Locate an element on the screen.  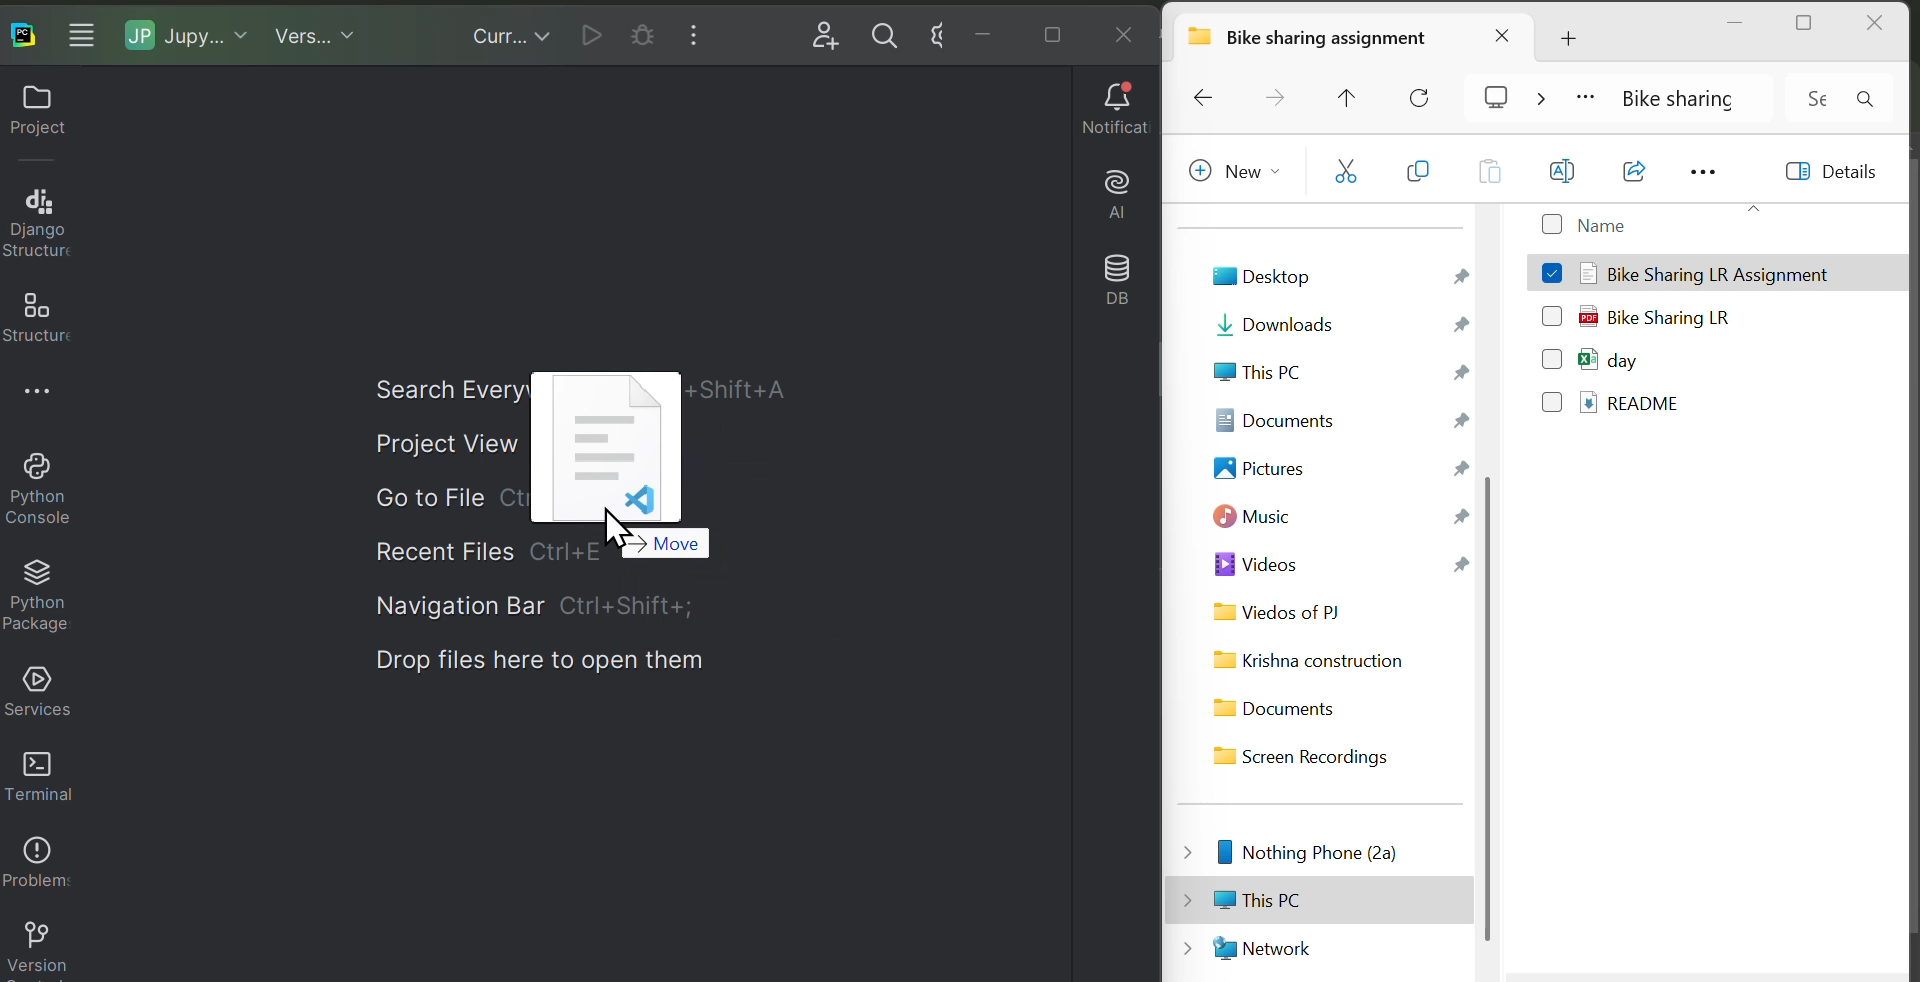
cast screen is located at coordinates (1511, 100).